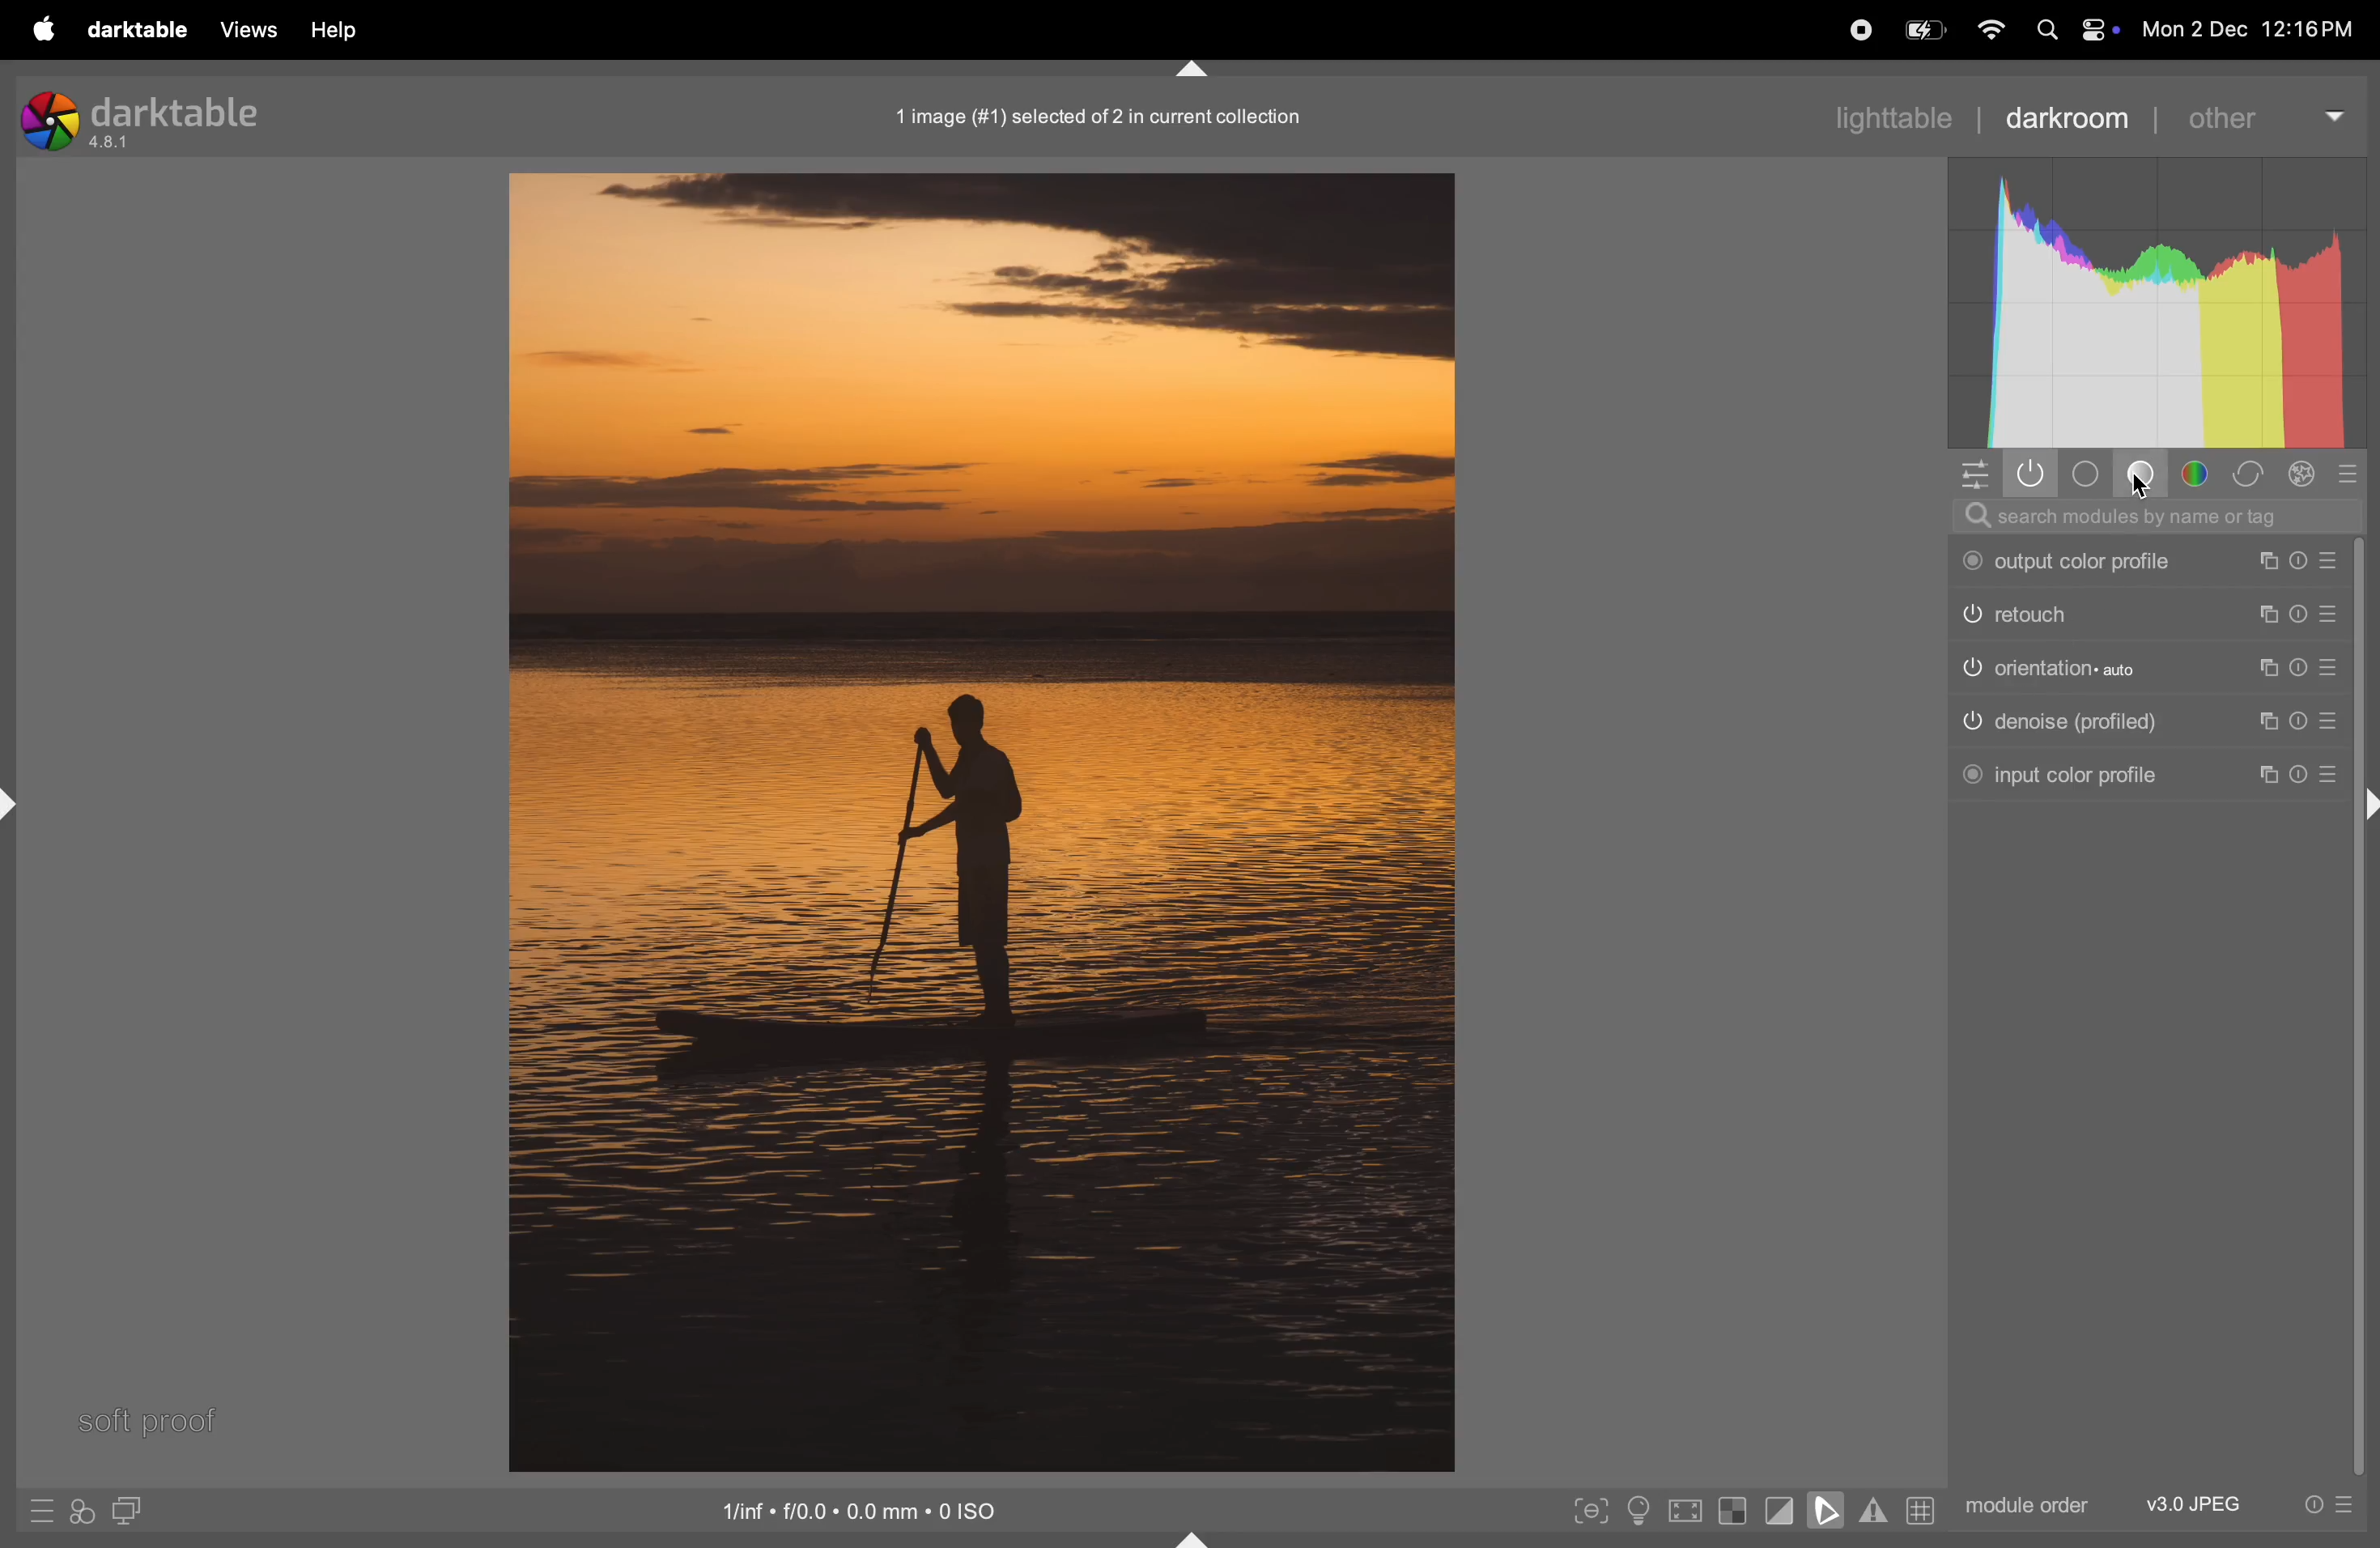  What do you see at coordinates (2157, 303) in the screenshot?
I see `histogram` at bounding box center [2157, 303].